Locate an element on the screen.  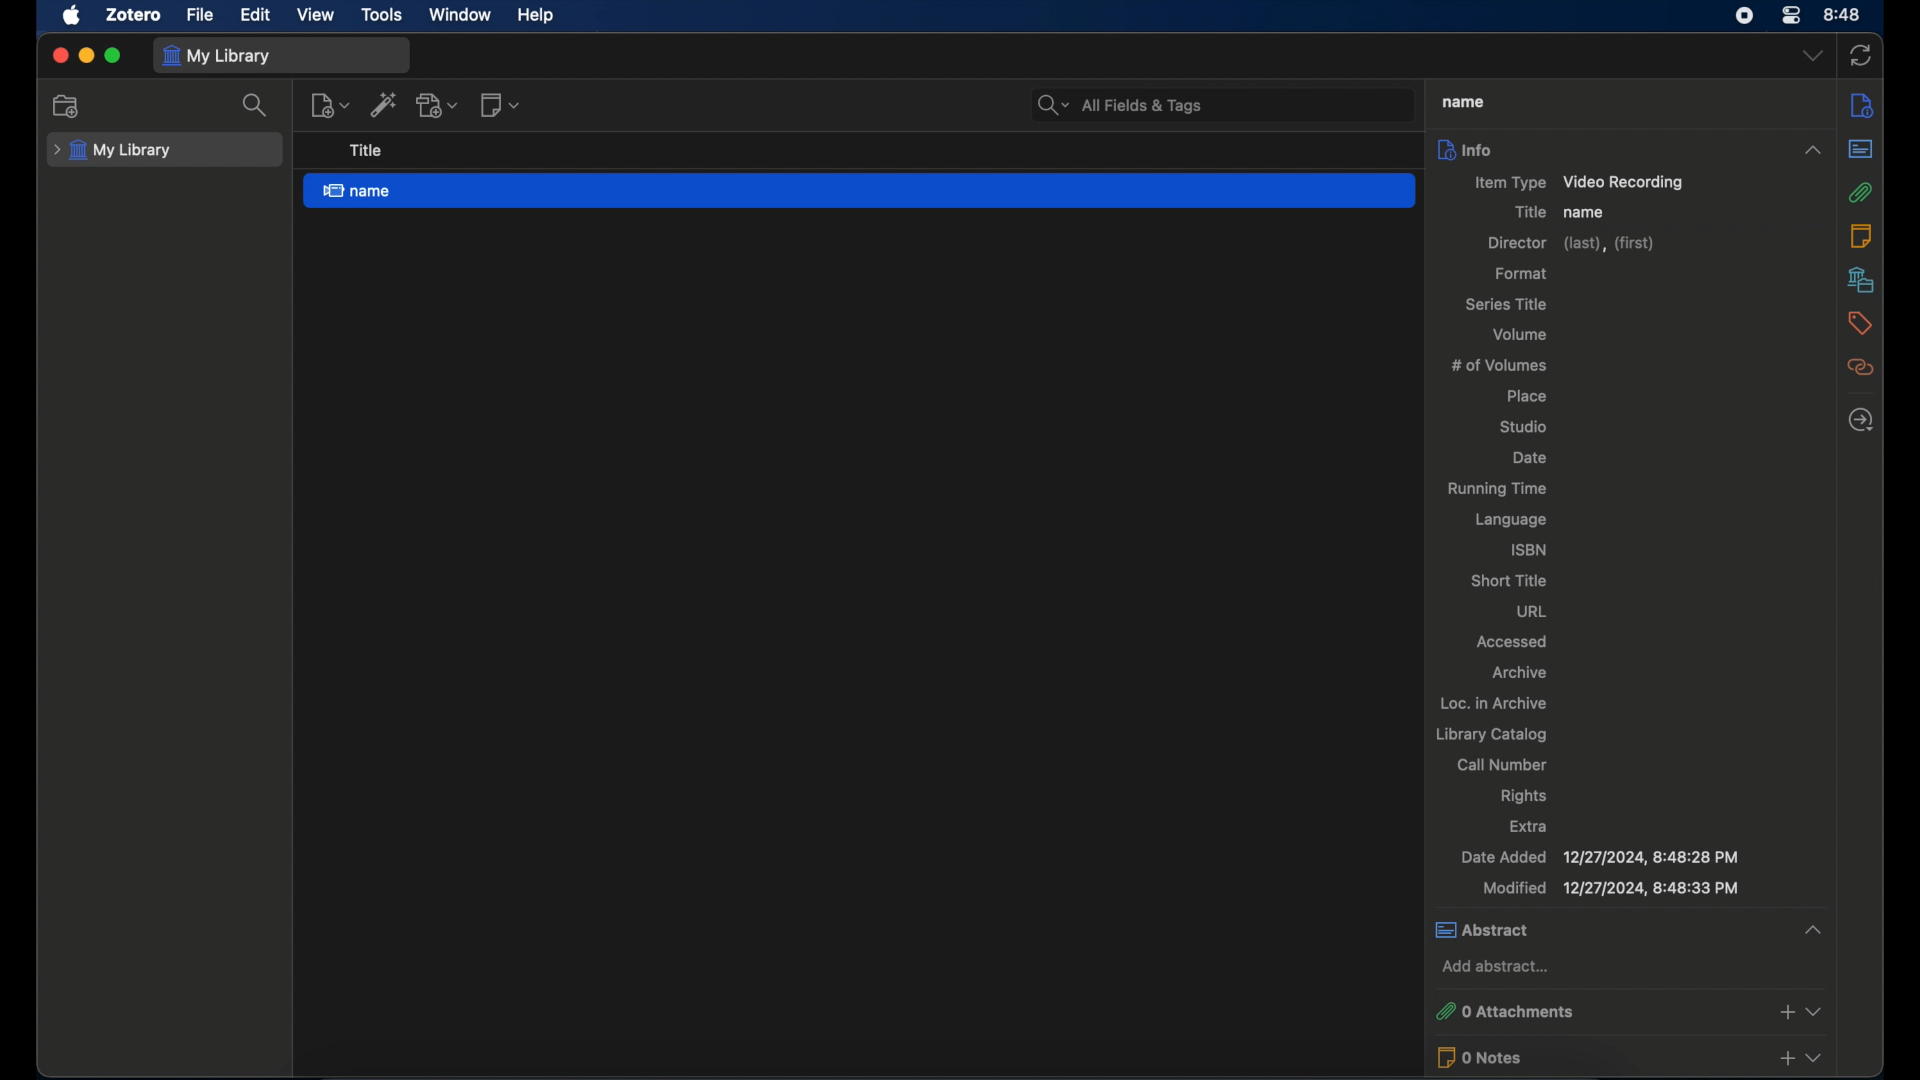
dropdown is located at coordinates (1816, 1011).